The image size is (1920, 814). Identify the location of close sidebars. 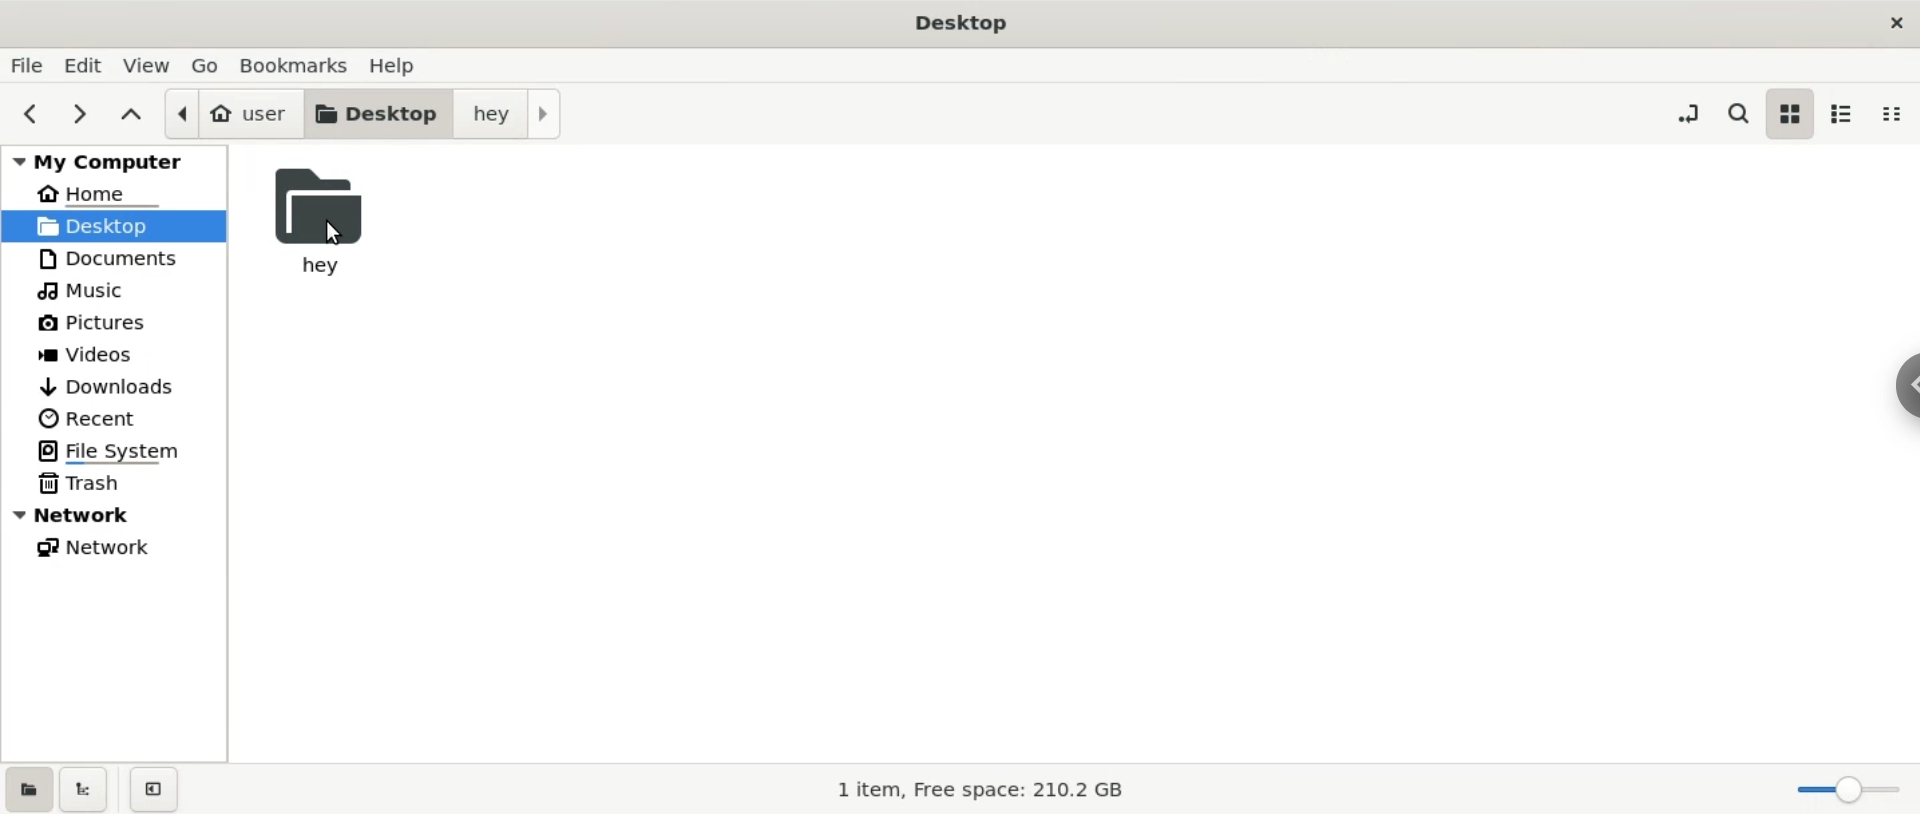
(153, 790).